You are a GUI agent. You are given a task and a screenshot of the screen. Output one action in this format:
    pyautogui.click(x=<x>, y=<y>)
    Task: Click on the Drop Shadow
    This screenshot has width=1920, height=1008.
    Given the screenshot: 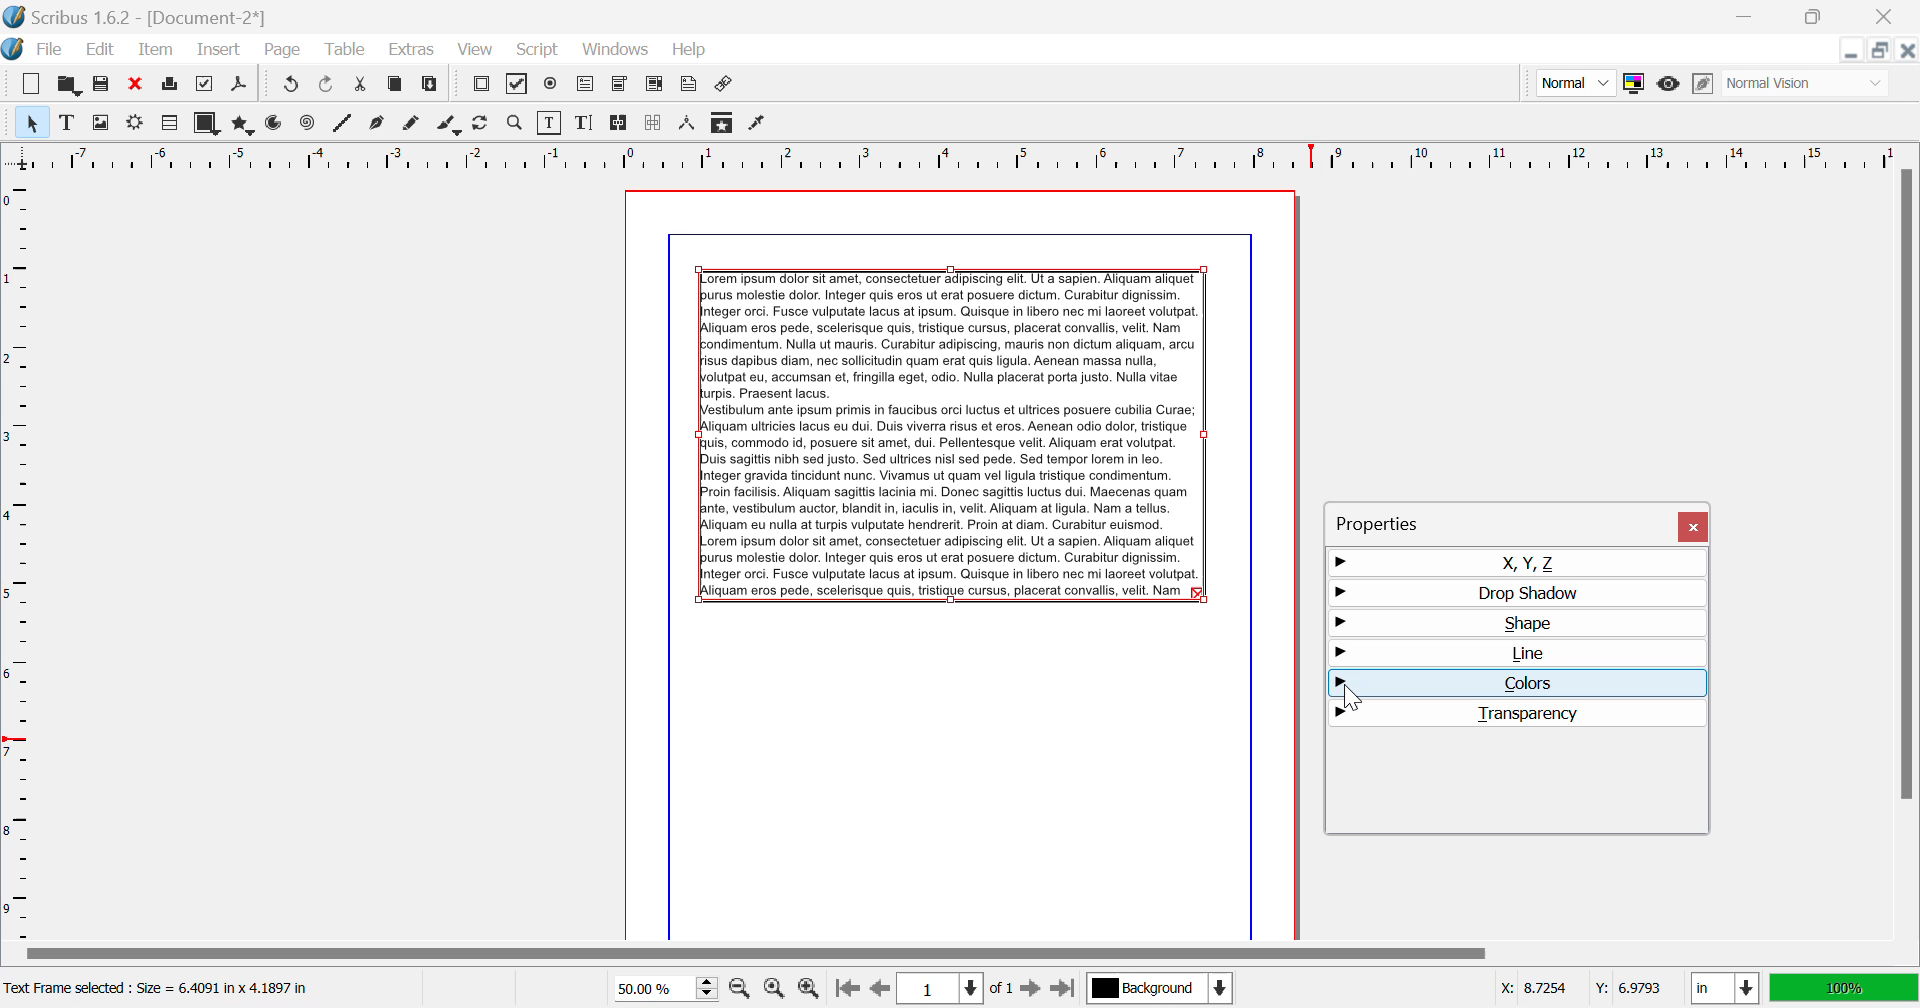 What is the action you would take?
    pyautogui.click(x=1517, y=591)
    